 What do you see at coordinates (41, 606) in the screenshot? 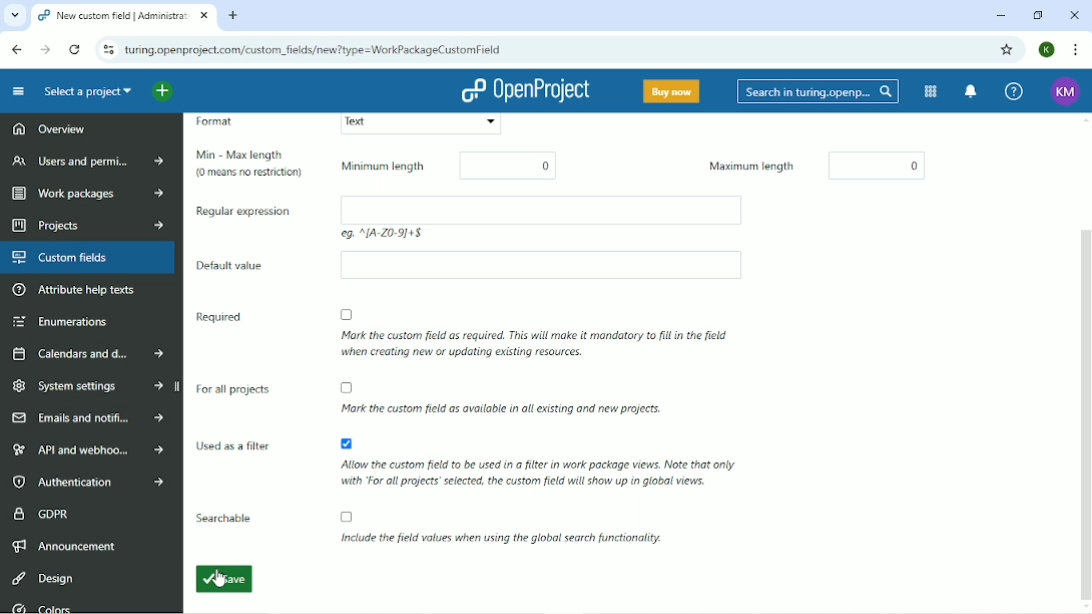
I see `Colors` at bounding box center [41, 606].